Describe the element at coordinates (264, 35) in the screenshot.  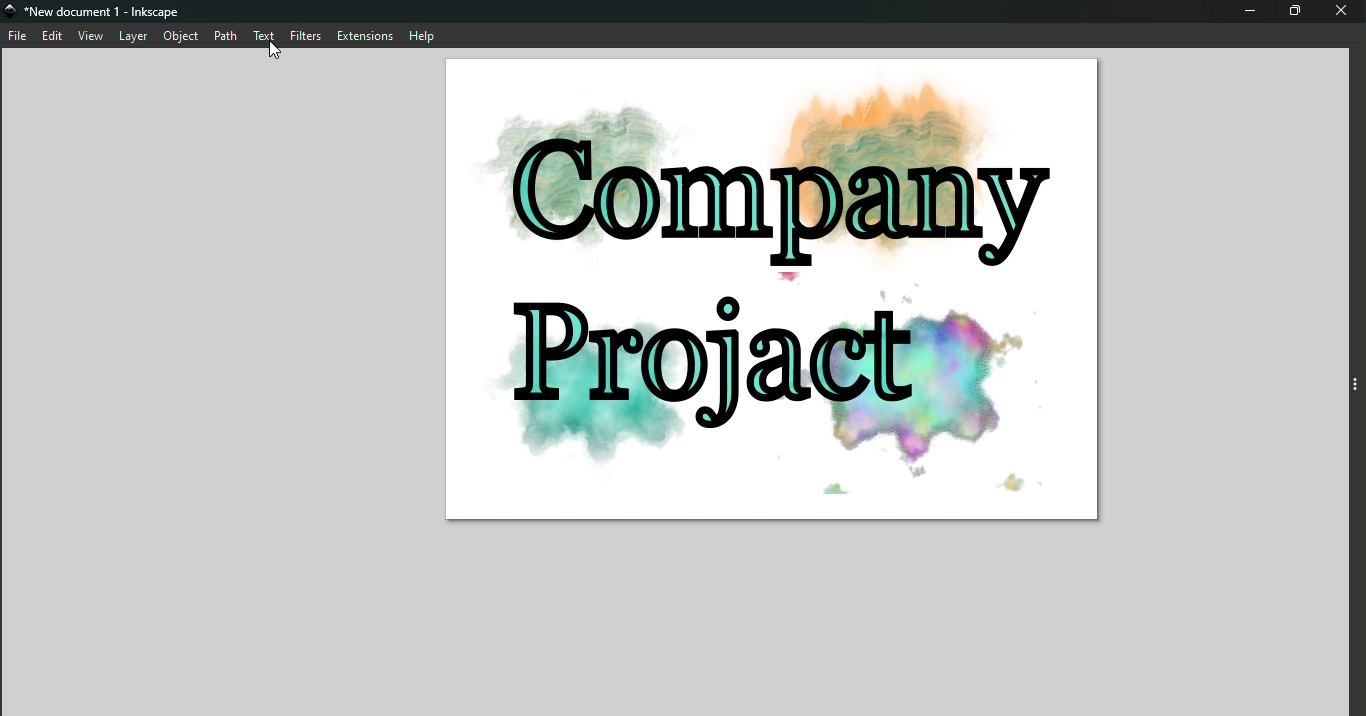
I see `text` at that location.